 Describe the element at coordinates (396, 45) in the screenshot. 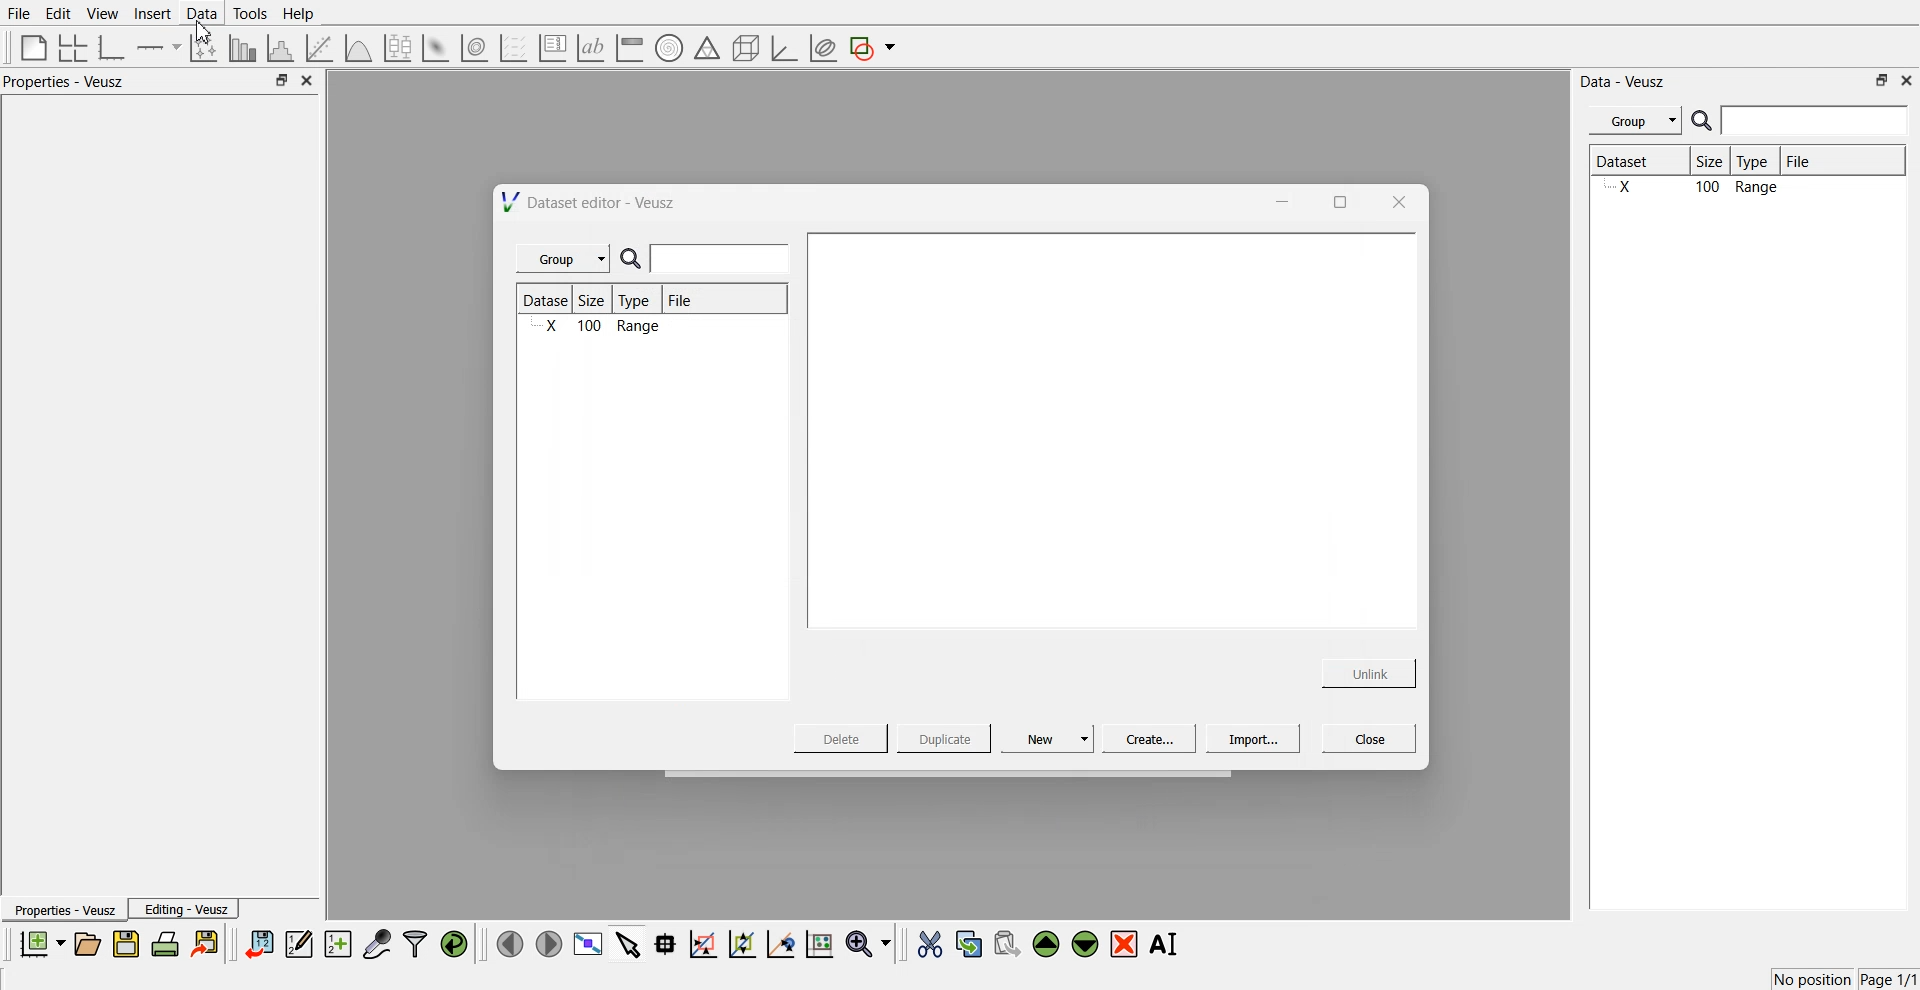

I see `plot a boxplot` at that location.